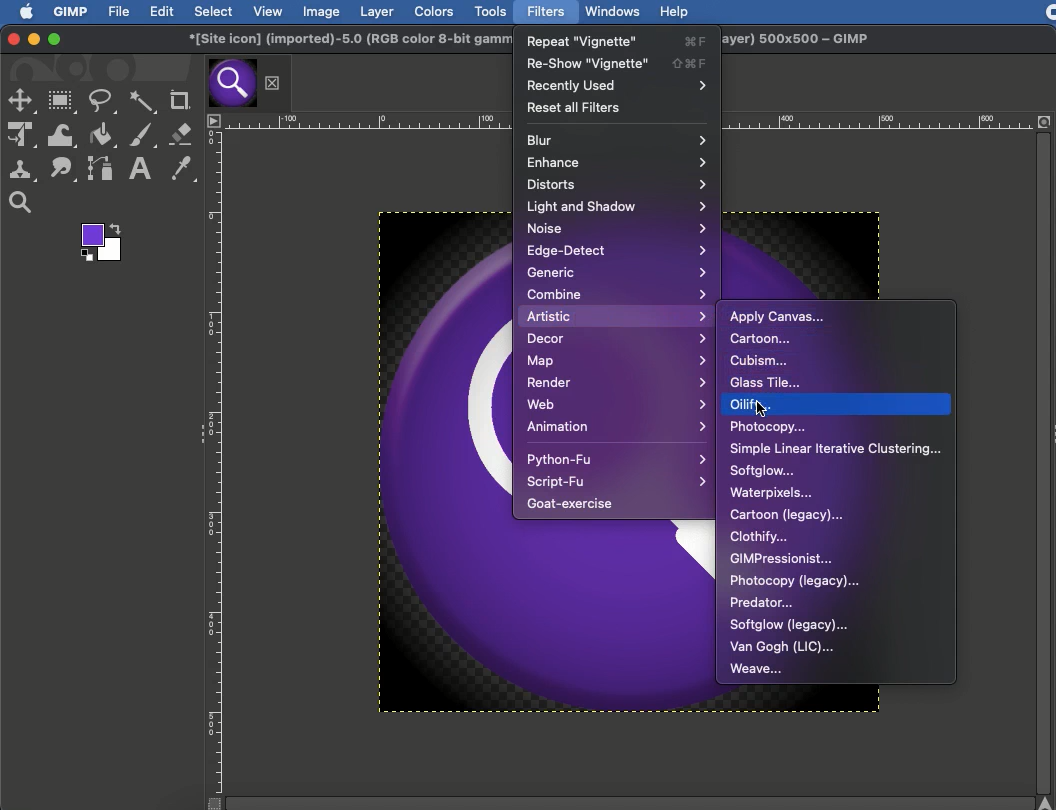  What do you see at coordinates (617, 207) in the screenshot?
I see `Light and shadow` at bounding box center [617, 207].